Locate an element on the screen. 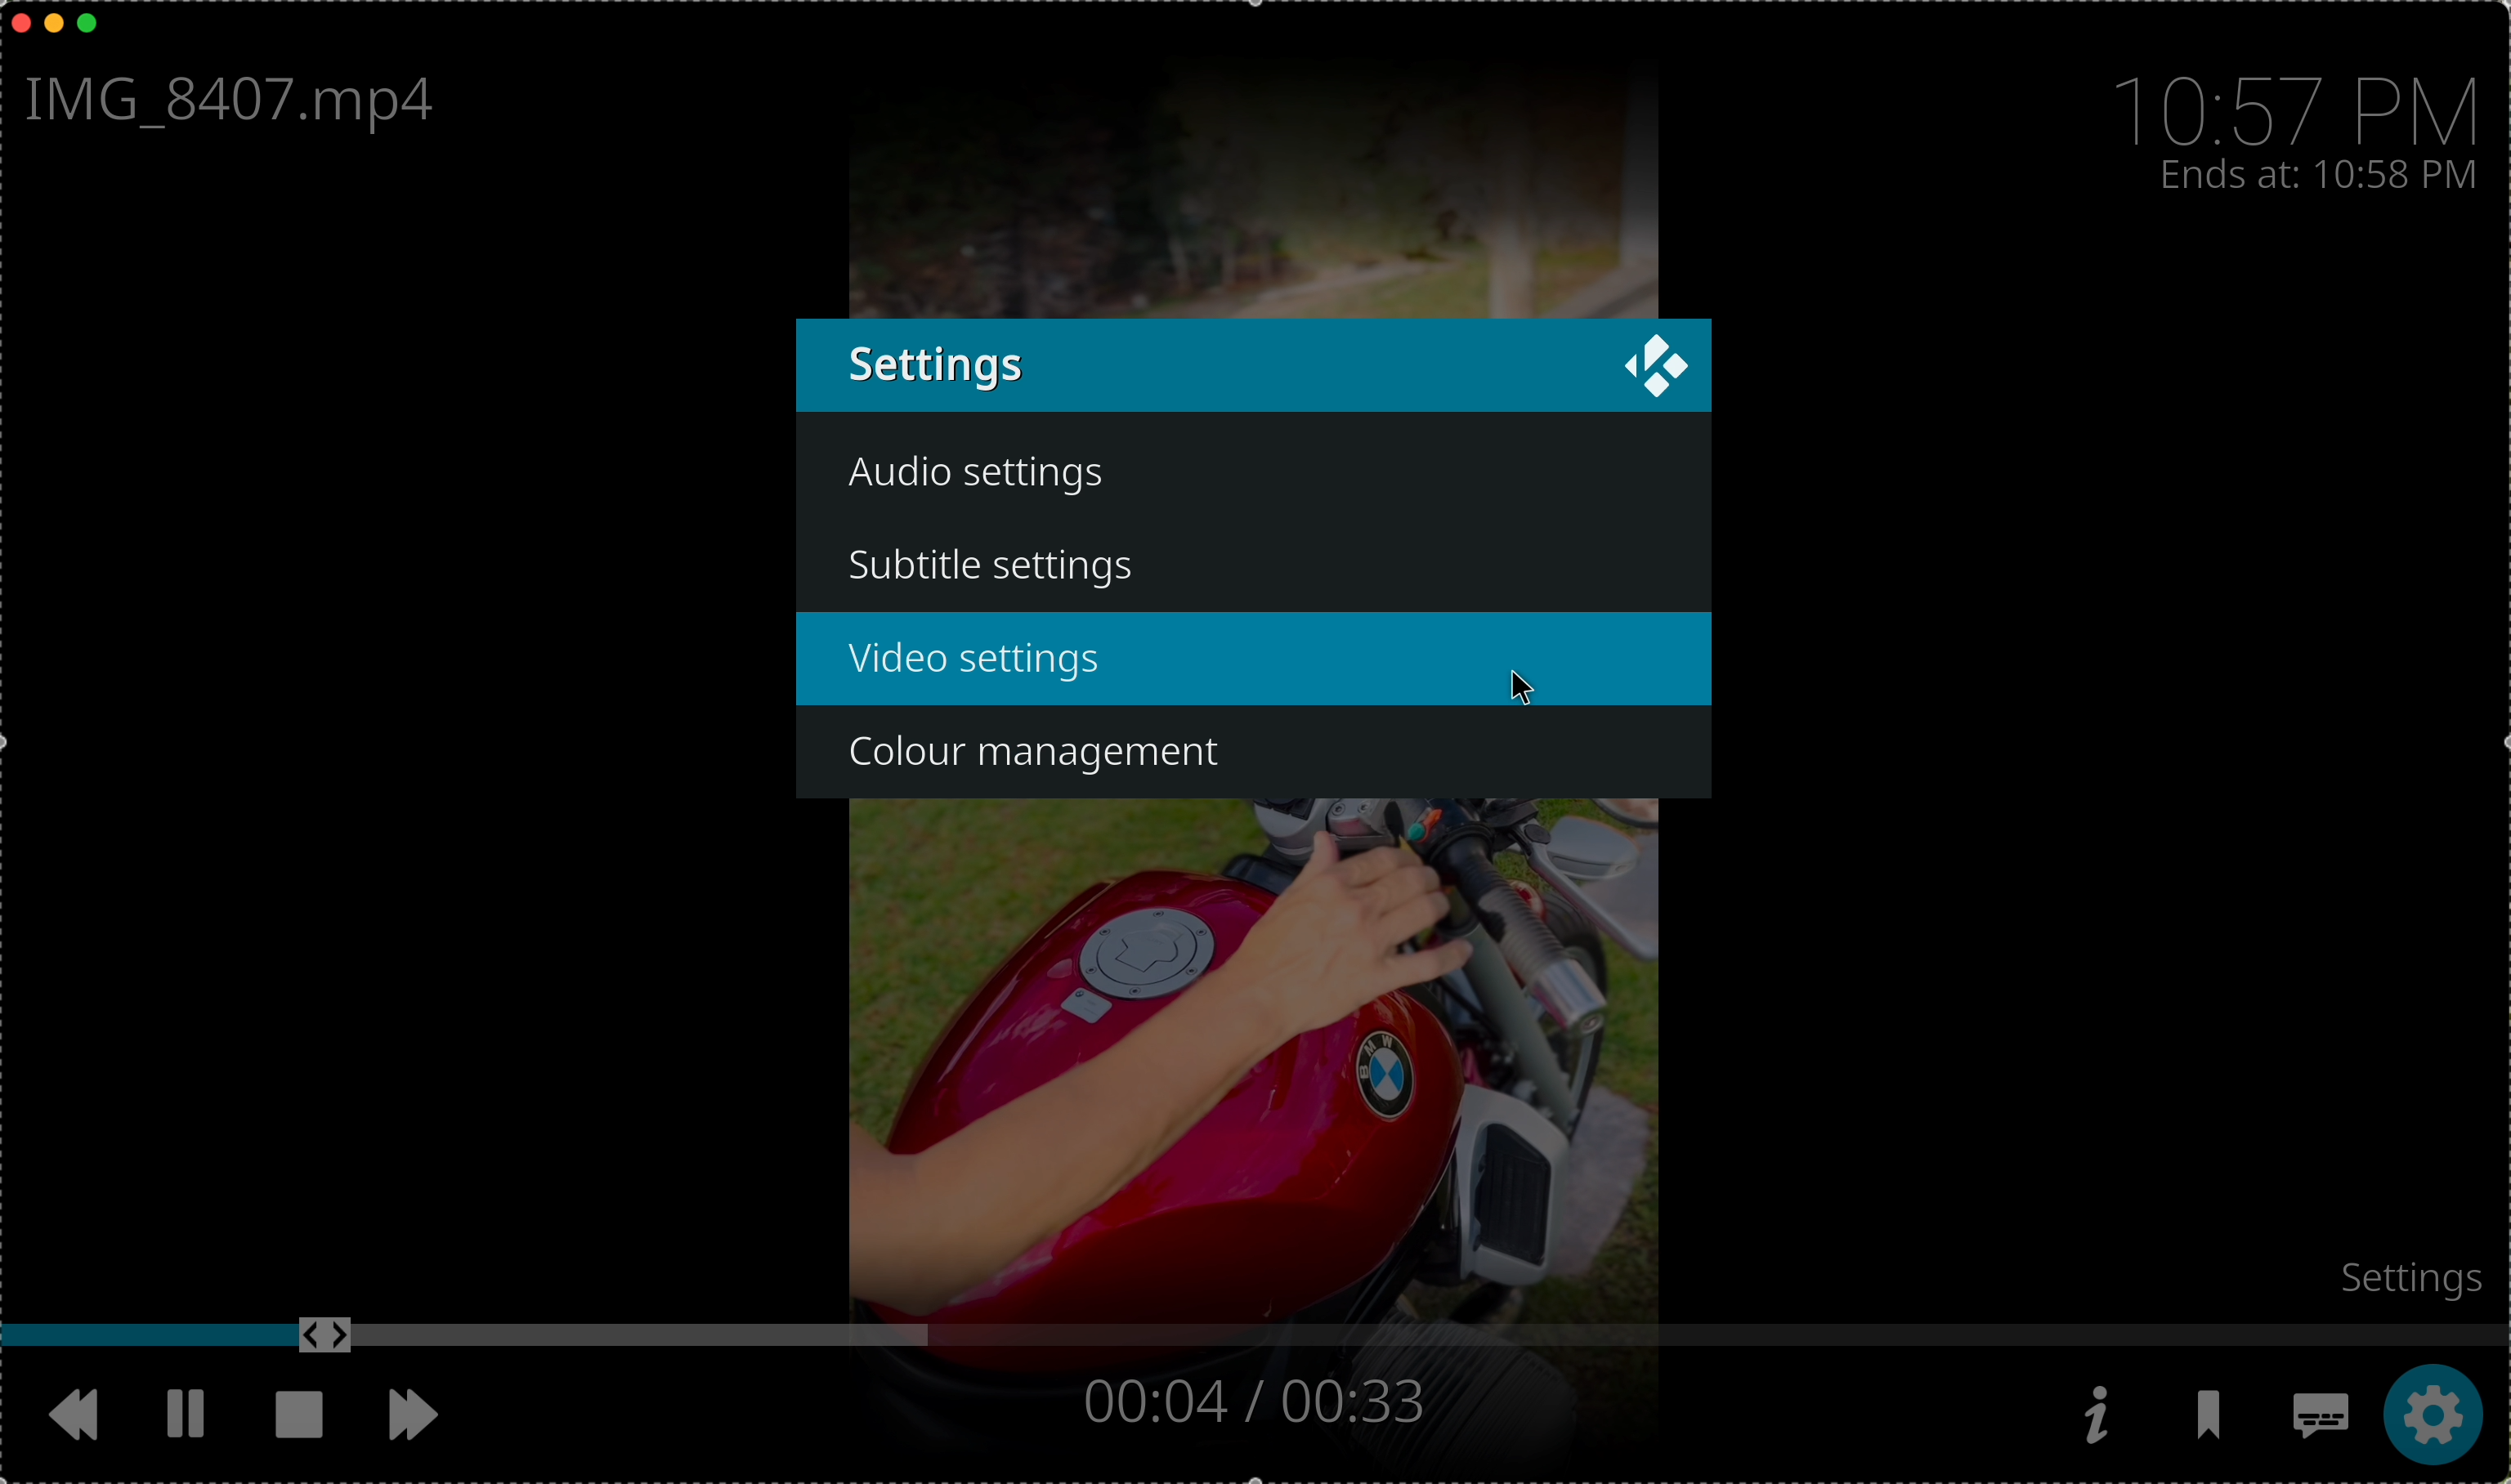 This screenshot has height=1484, width=2511. close  is located at coordinates (16, 21).